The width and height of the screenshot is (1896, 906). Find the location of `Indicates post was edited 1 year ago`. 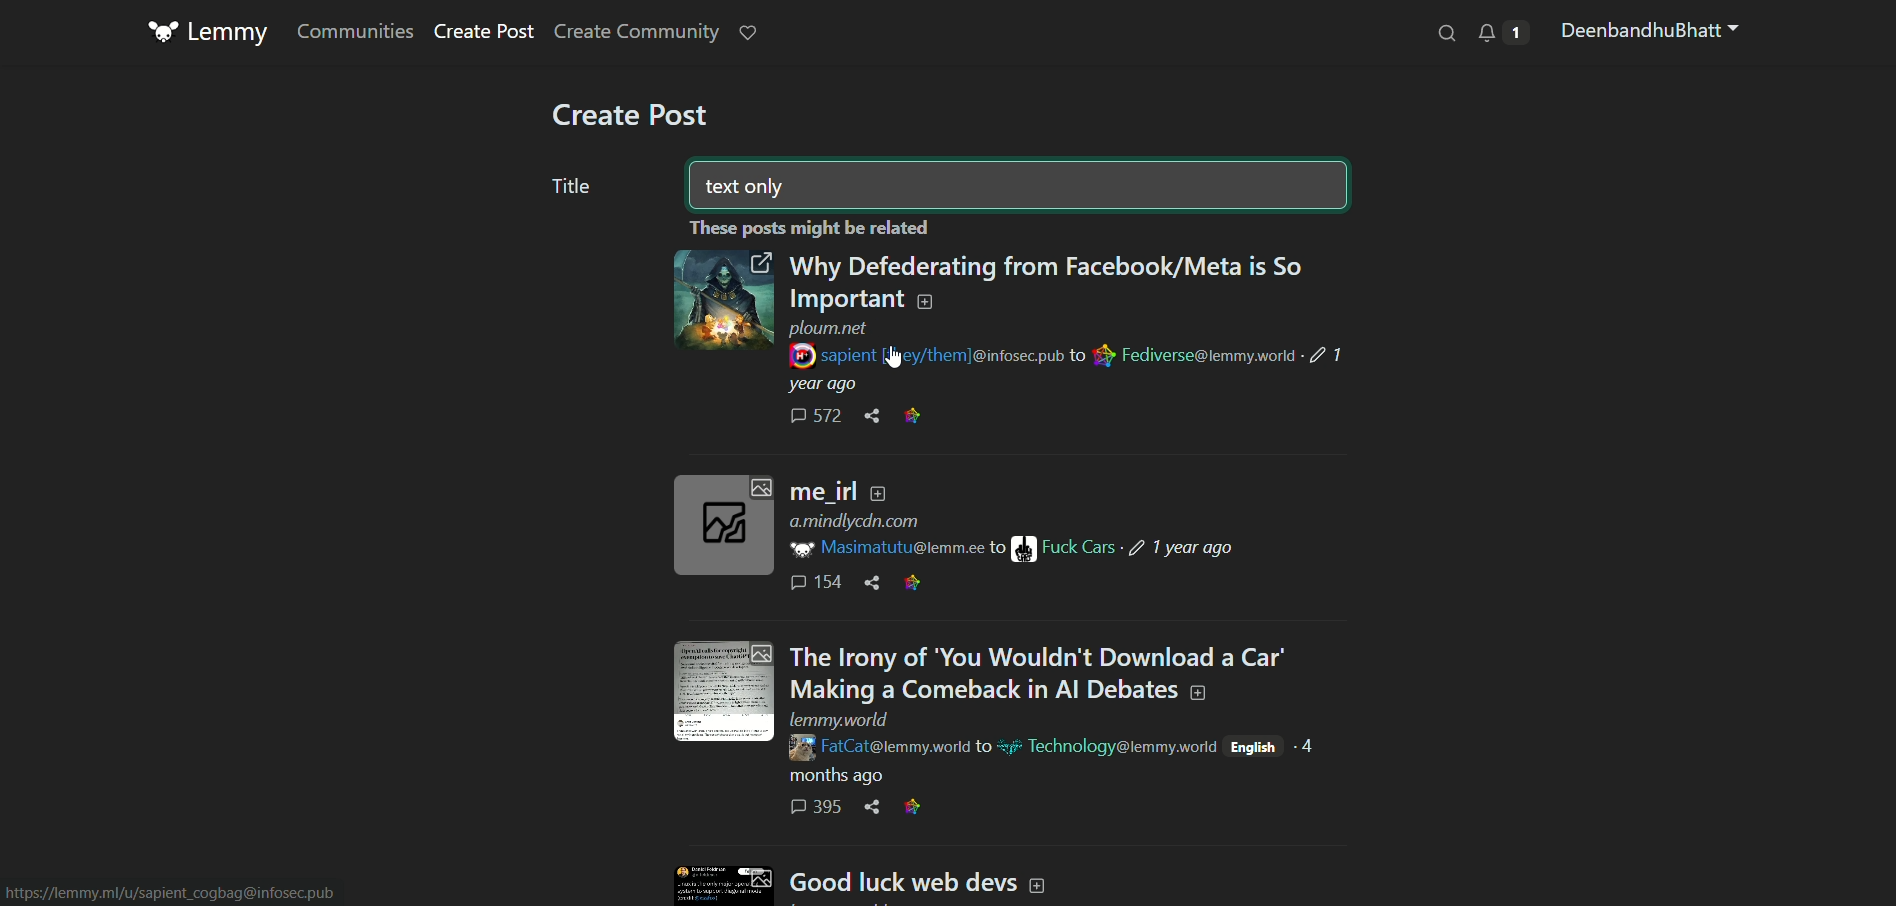

Indicates post was edited 1 year ago is located at coordinates (1325, 355).